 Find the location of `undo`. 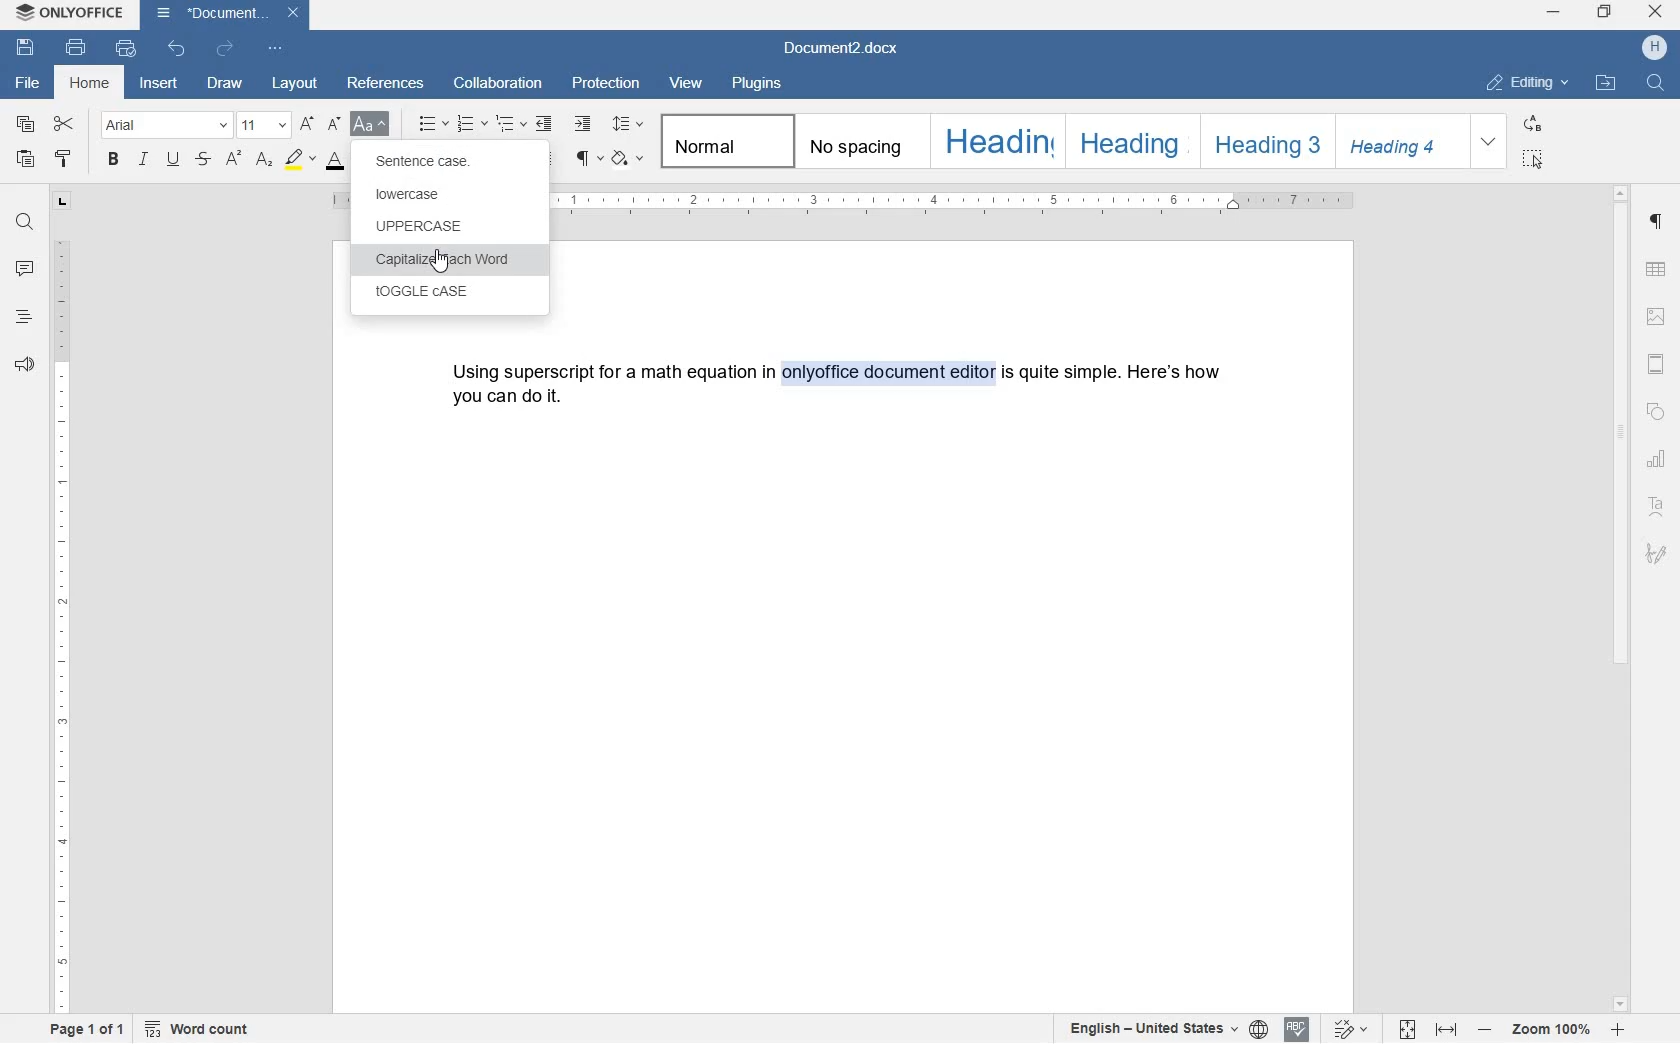

undo is located at coordinates (177, 48).